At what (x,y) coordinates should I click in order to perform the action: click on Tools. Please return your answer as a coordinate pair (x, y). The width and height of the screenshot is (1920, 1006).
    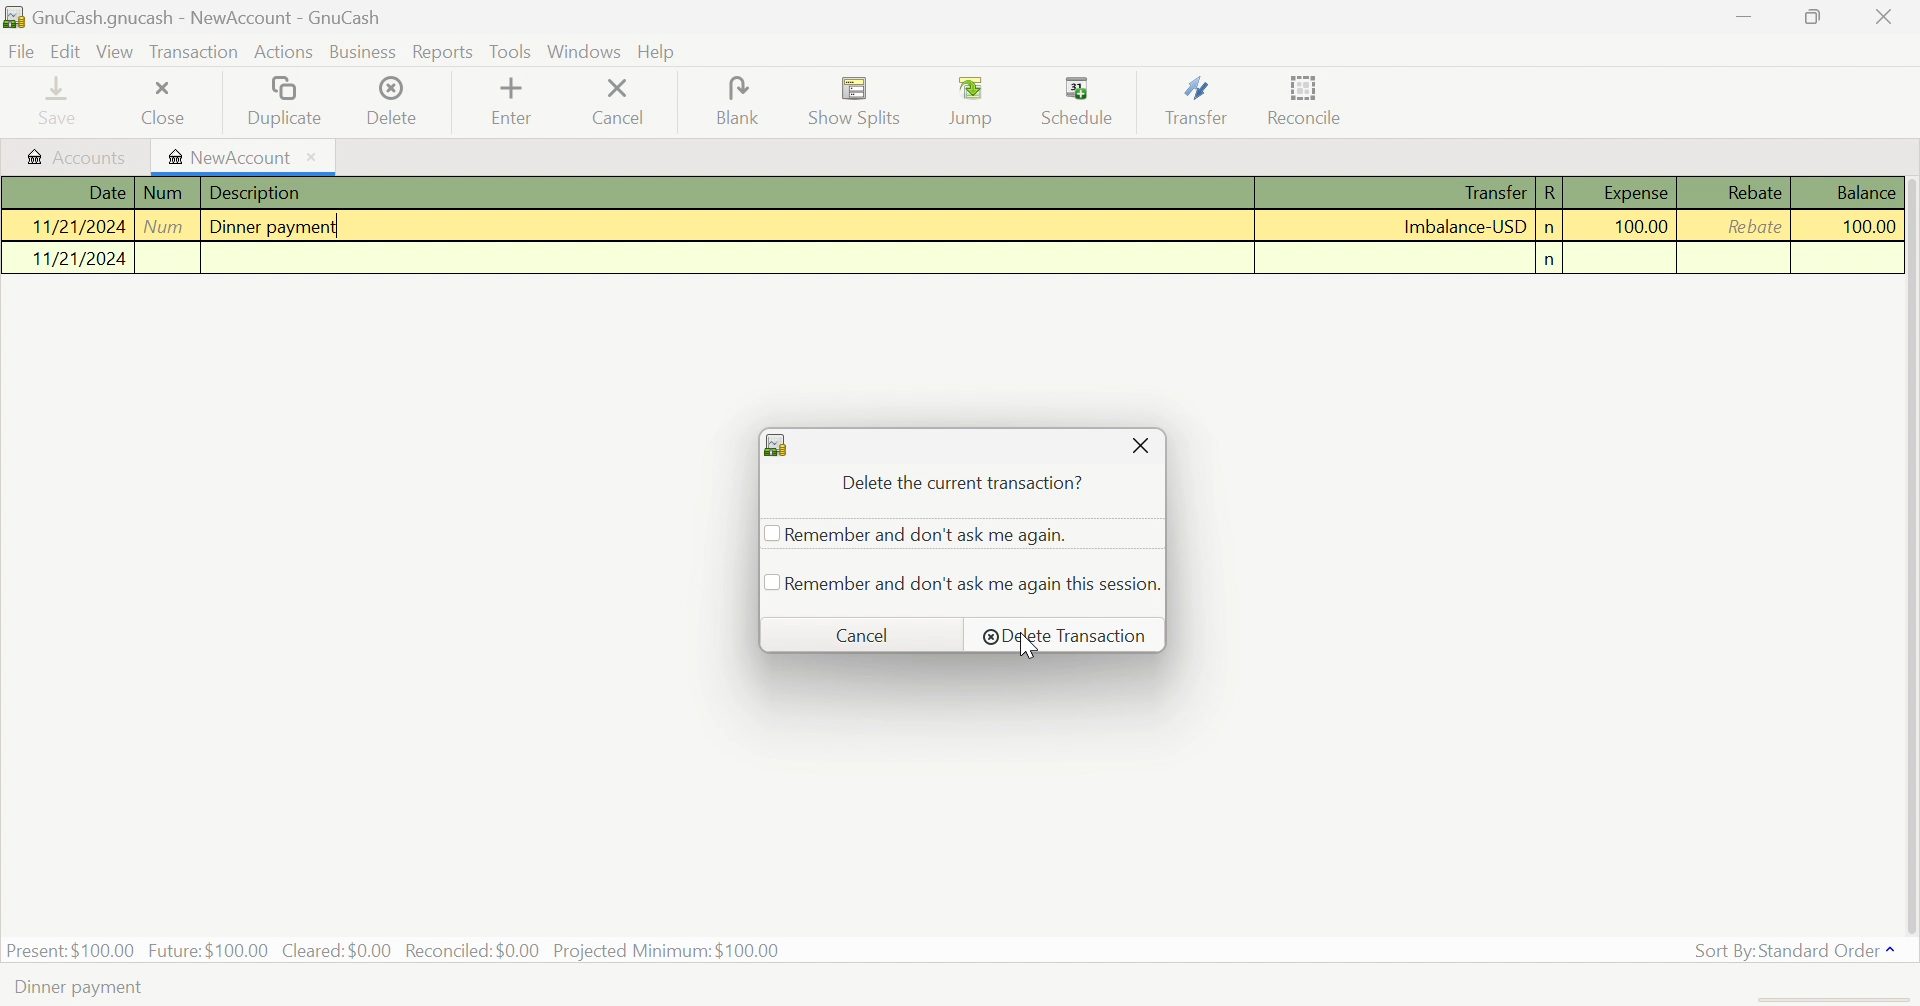
    Looking at the image, I should click on (512, 50).